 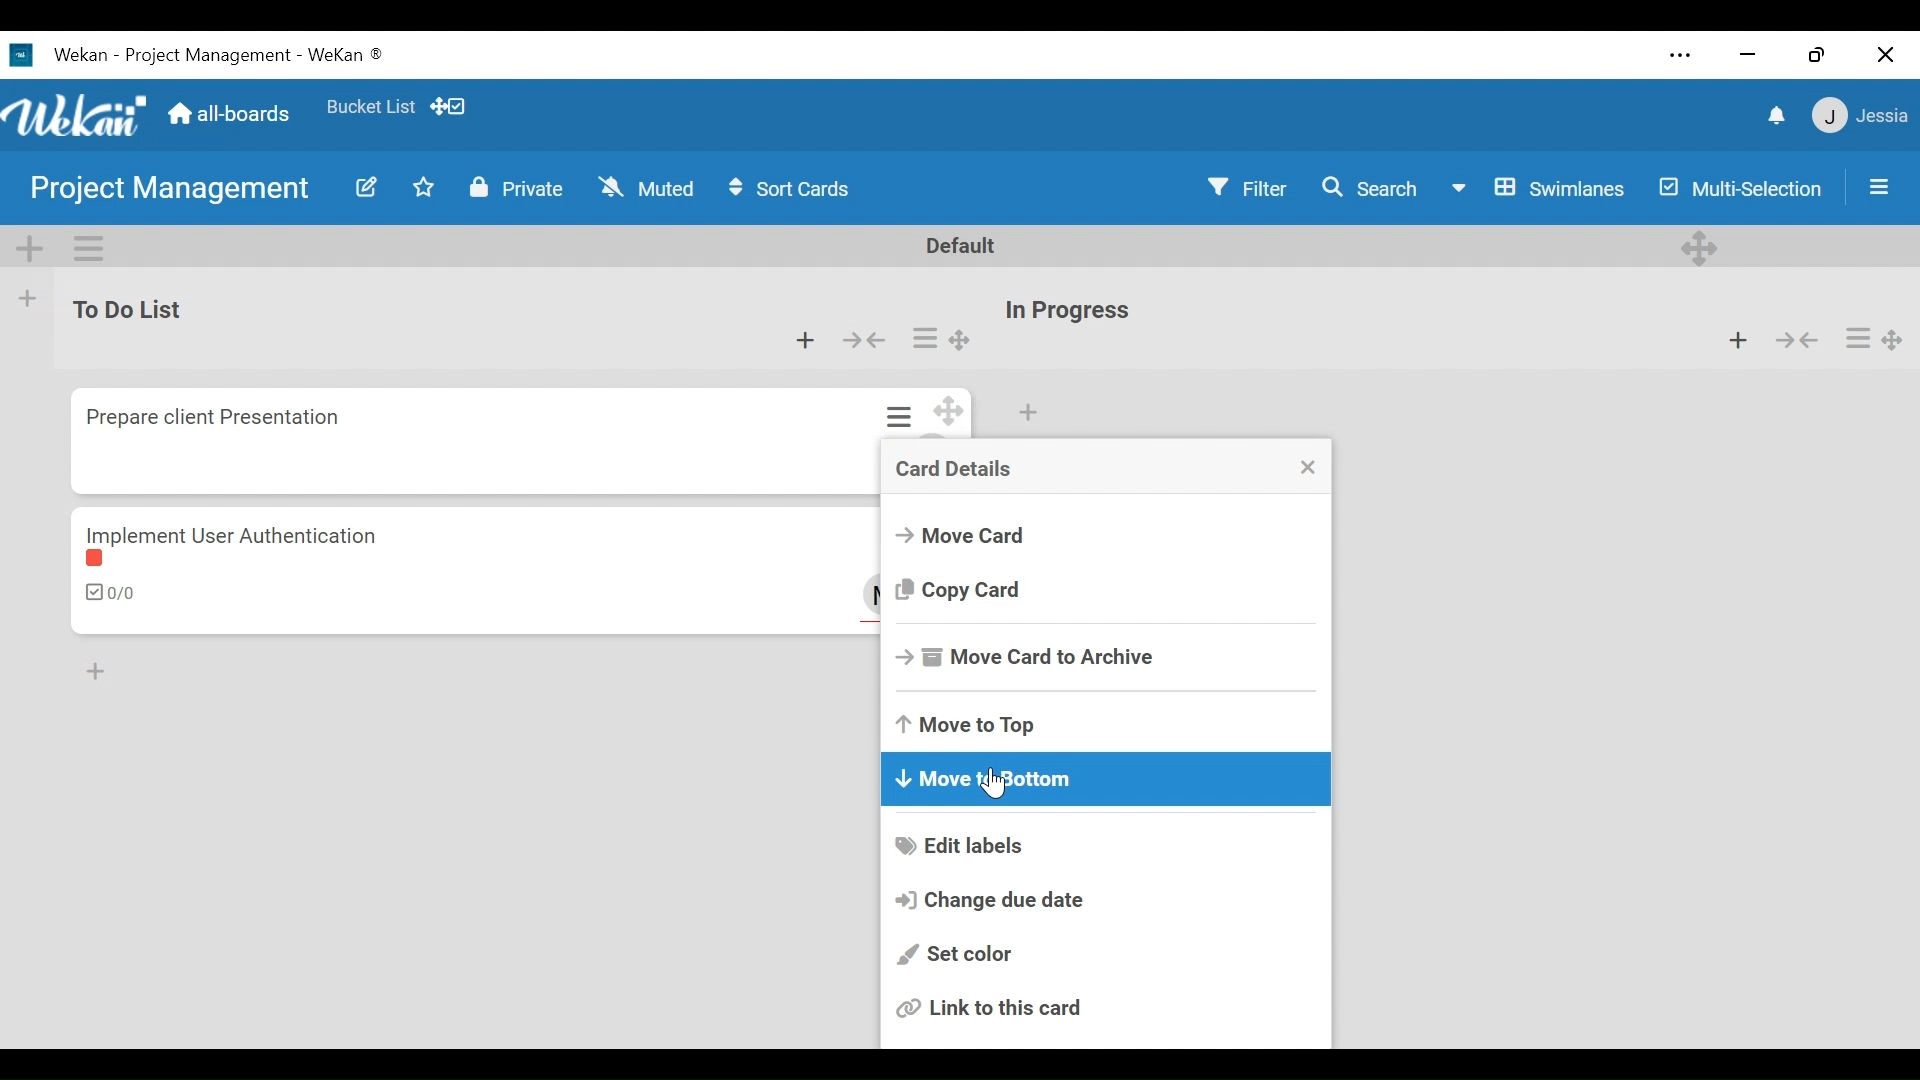 What do you see at coordinates (368, 186) in the screenshot?
I see `Edit` at bounding box center [368, 186].